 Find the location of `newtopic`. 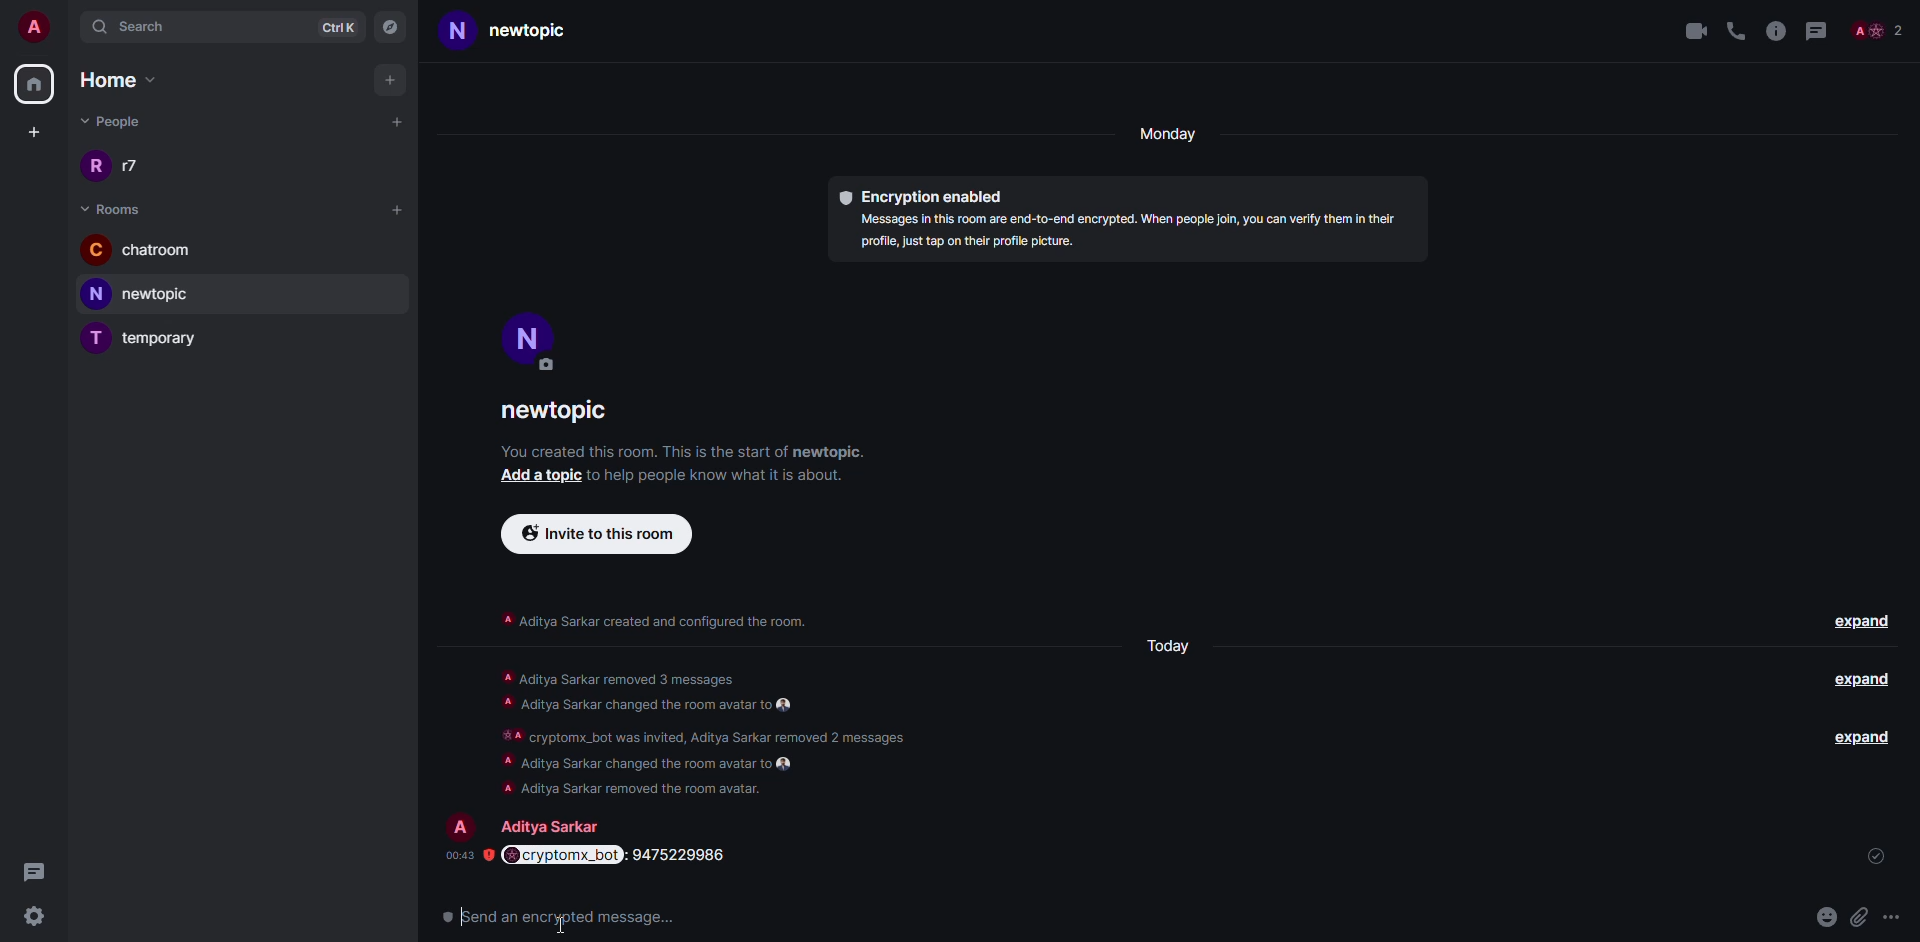

newtopic is located at coordinates (148, 294).